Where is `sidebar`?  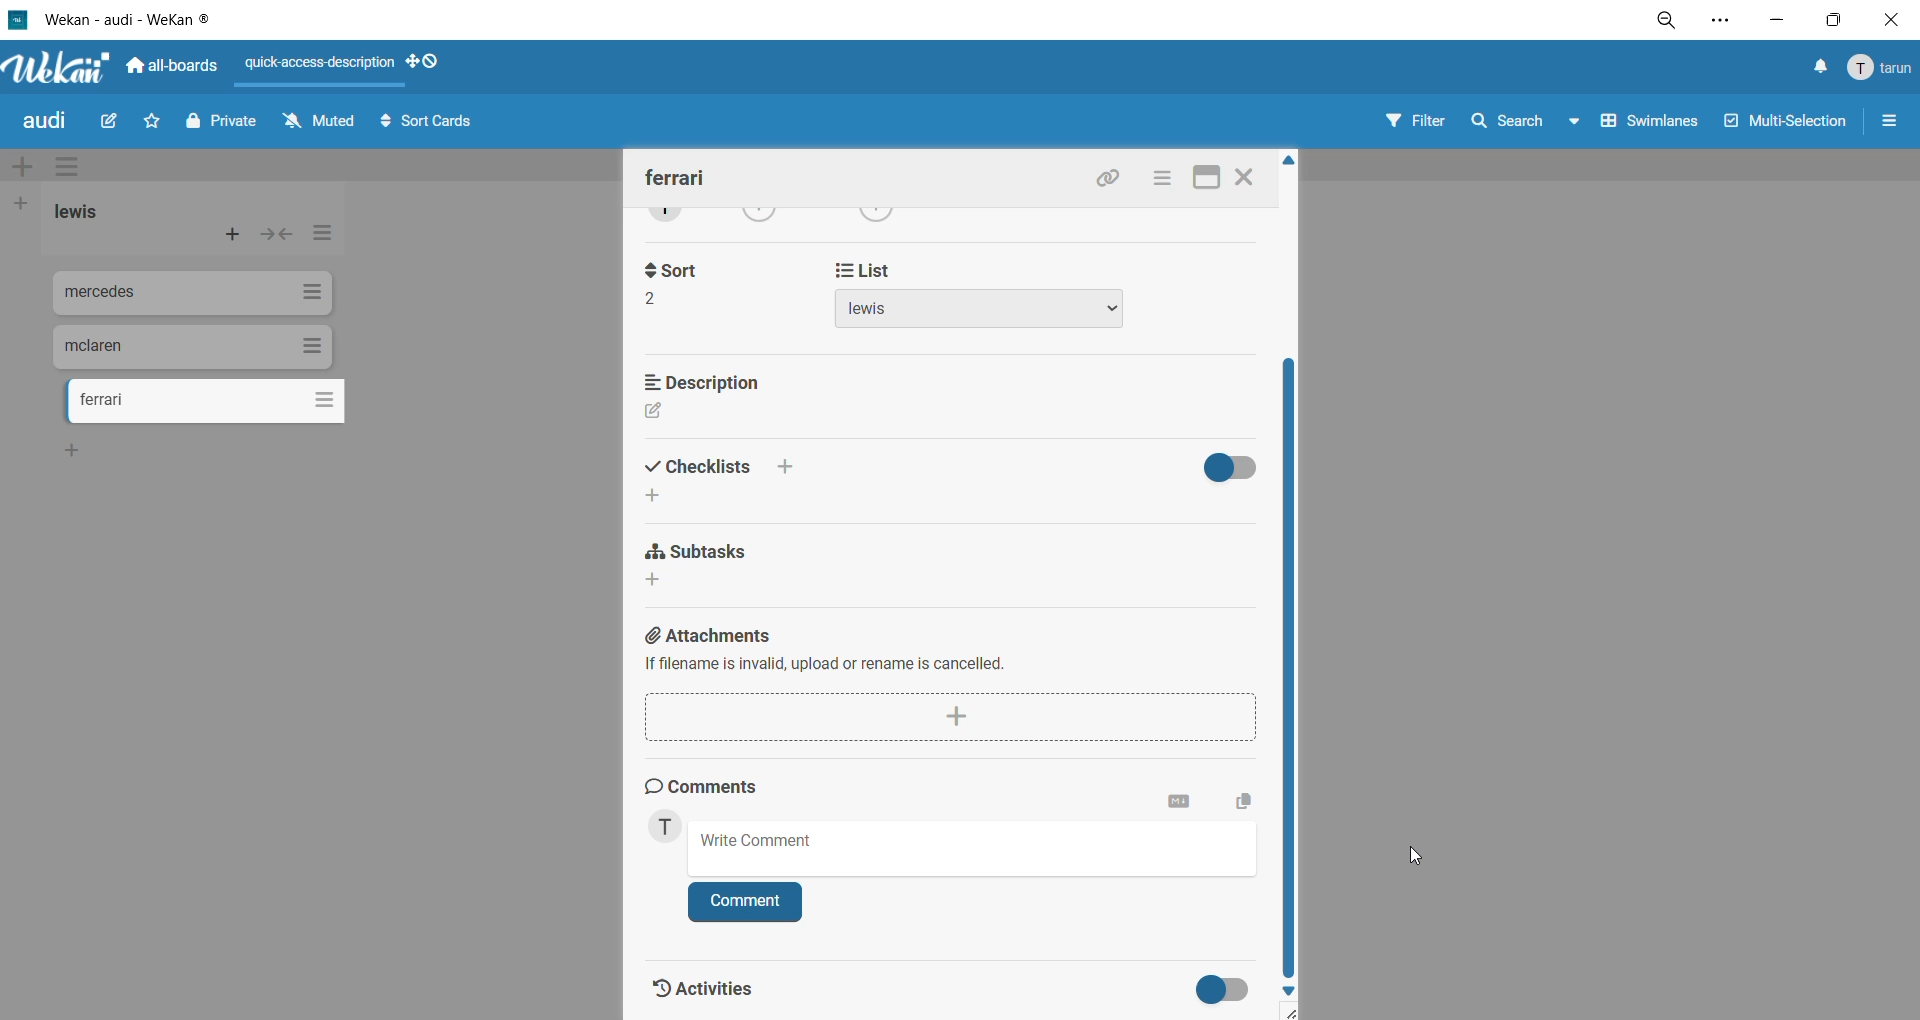
sidebar is located at coordinates (1891, 125).